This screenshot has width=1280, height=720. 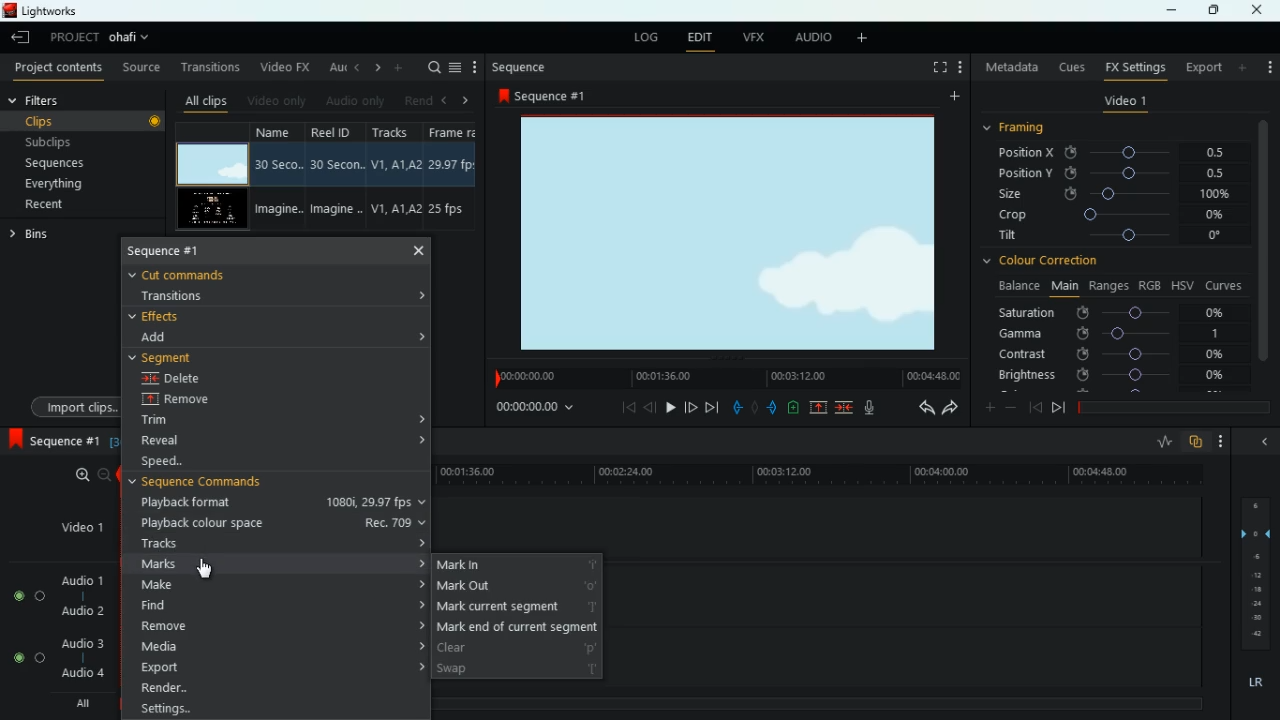 I want to click on filters, so click(x=66, y=99).